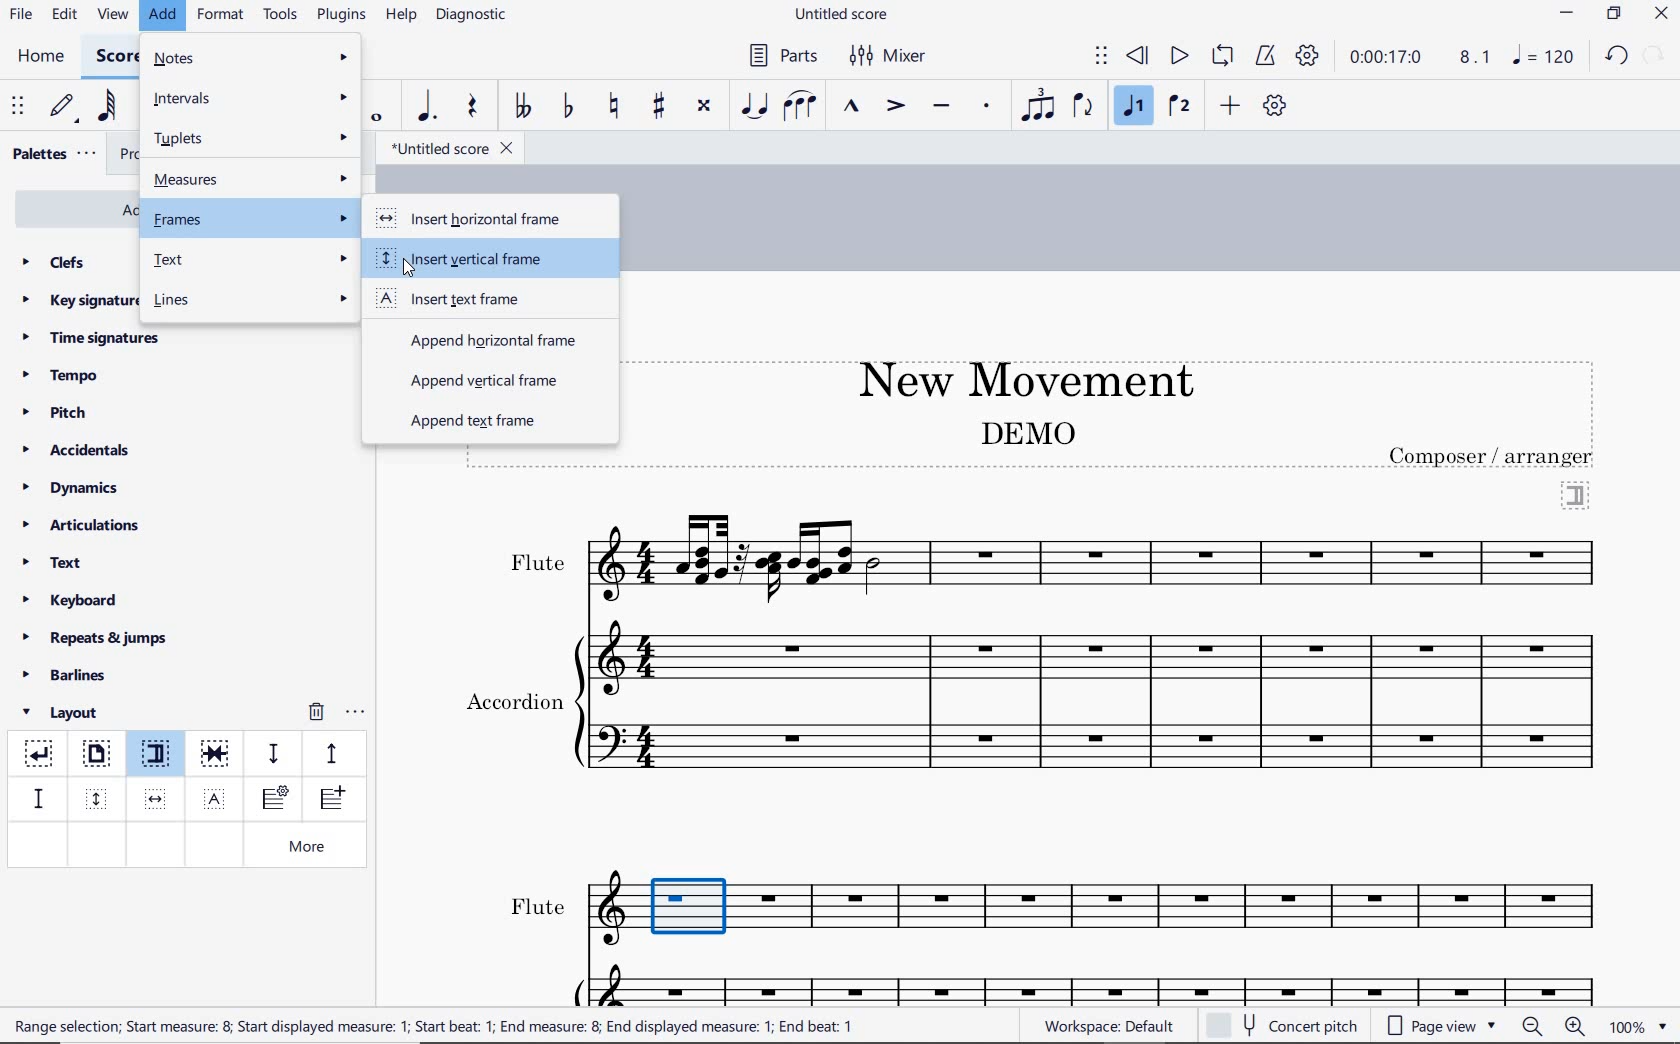 This screenshot has width=1680, height=1044. What do you see at coordinates (1638, 1026) in the screenshot?
I see `zoom factor` at bounding box center [1638, 1026].